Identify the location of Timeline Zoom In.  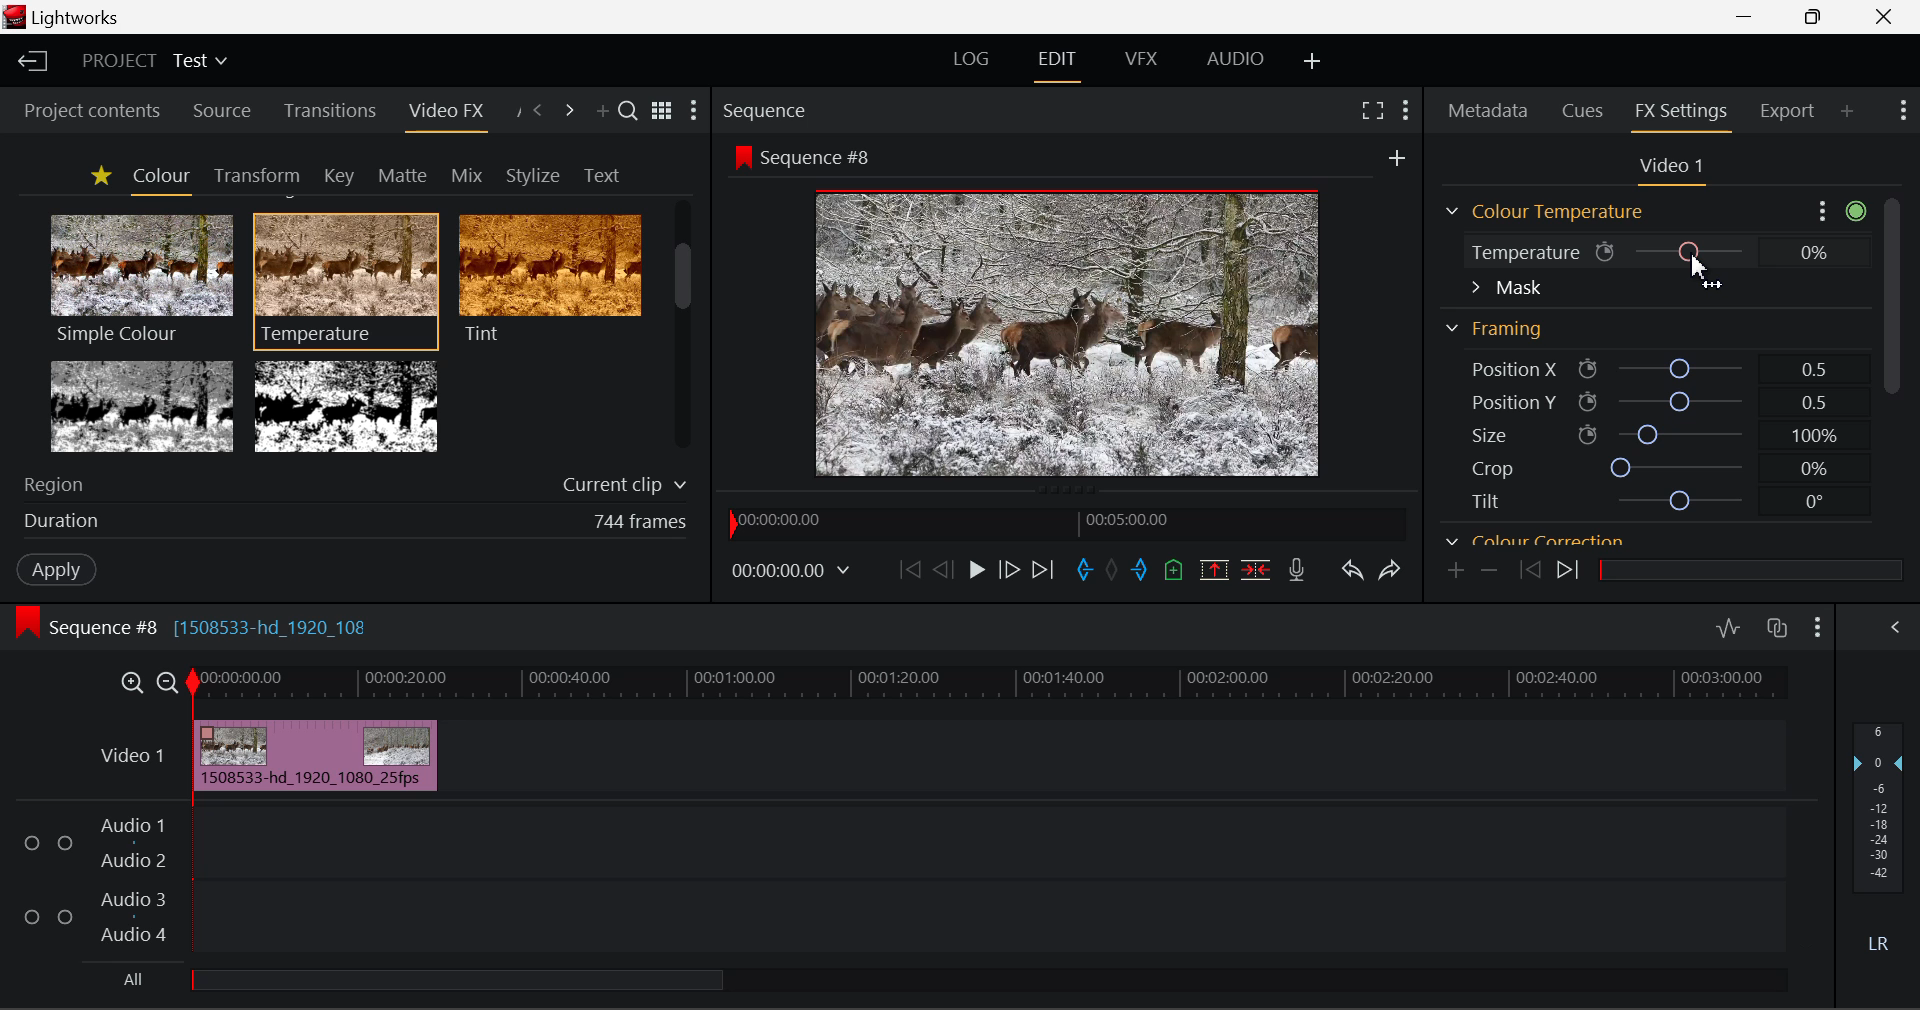
(134, 681).